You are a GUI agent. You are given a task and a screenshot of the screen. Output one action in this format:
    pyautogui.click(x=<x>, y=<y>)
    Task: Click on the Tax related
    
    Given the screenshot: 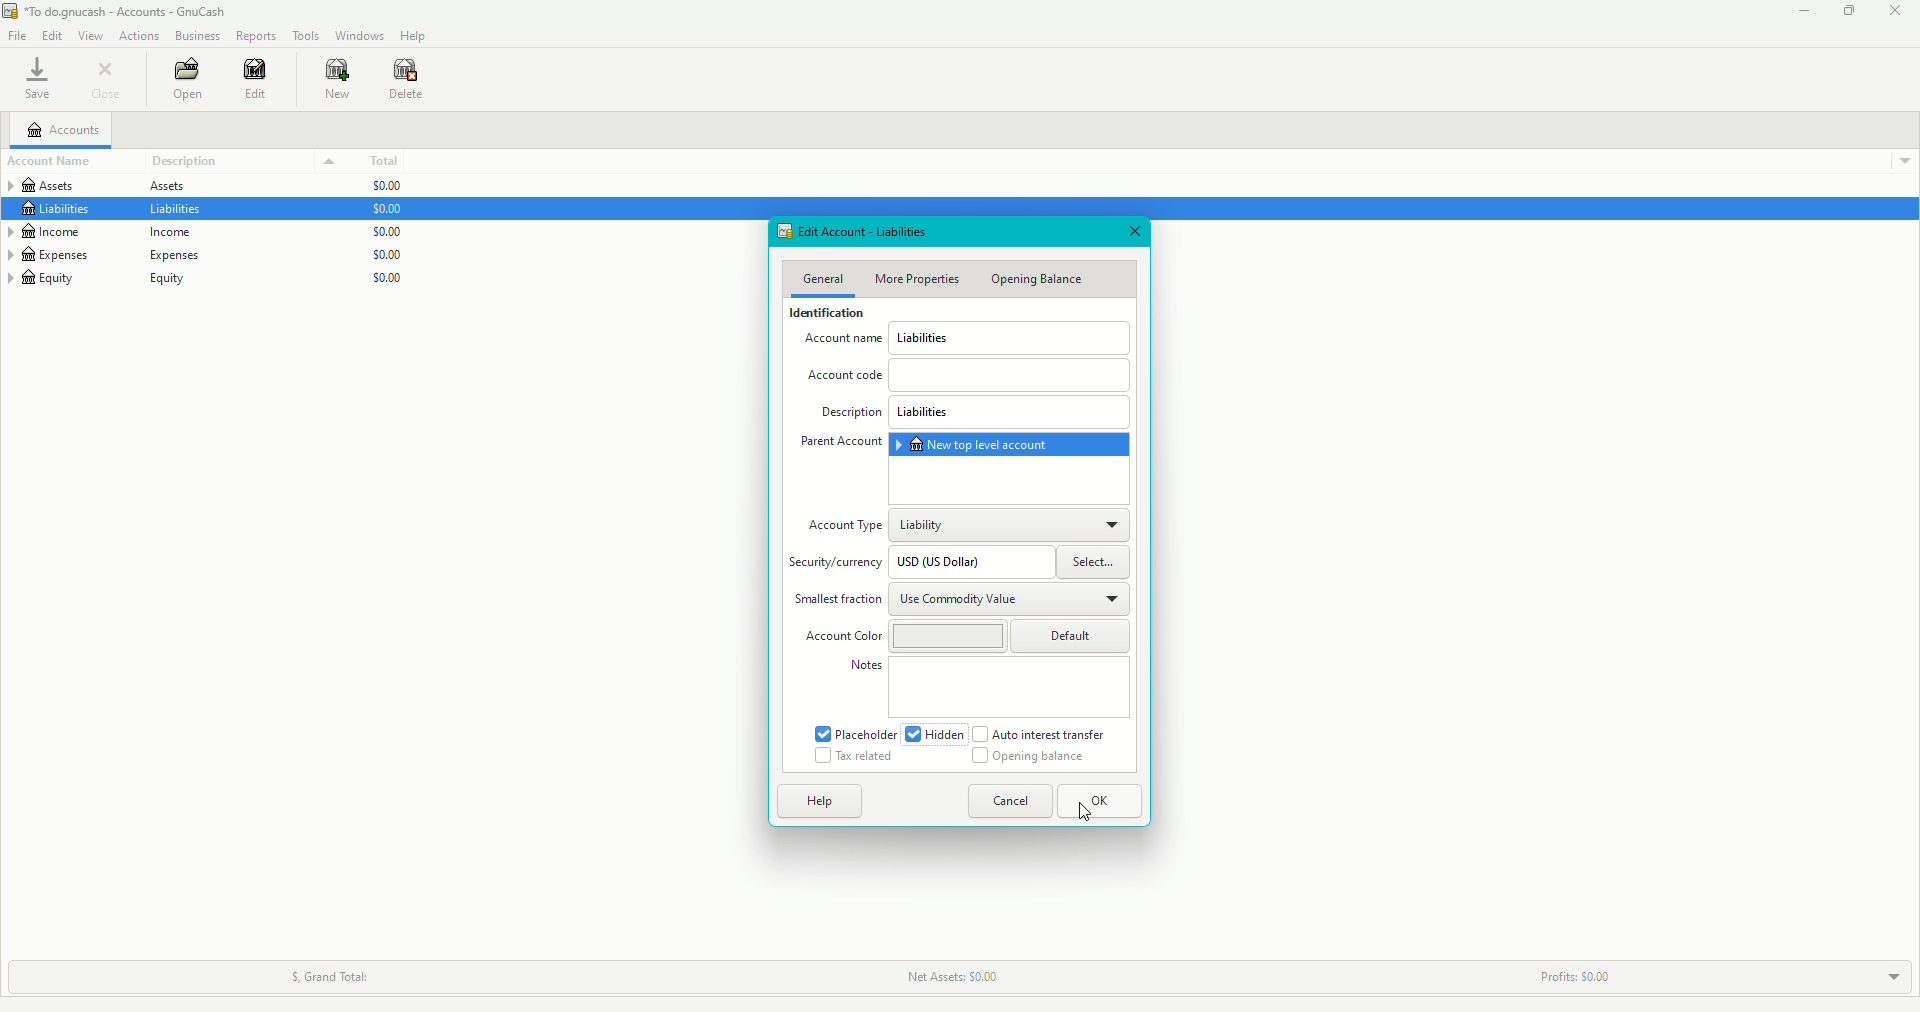 What is the action you would take?
    pyautogui.click(x=856, y=756)
    